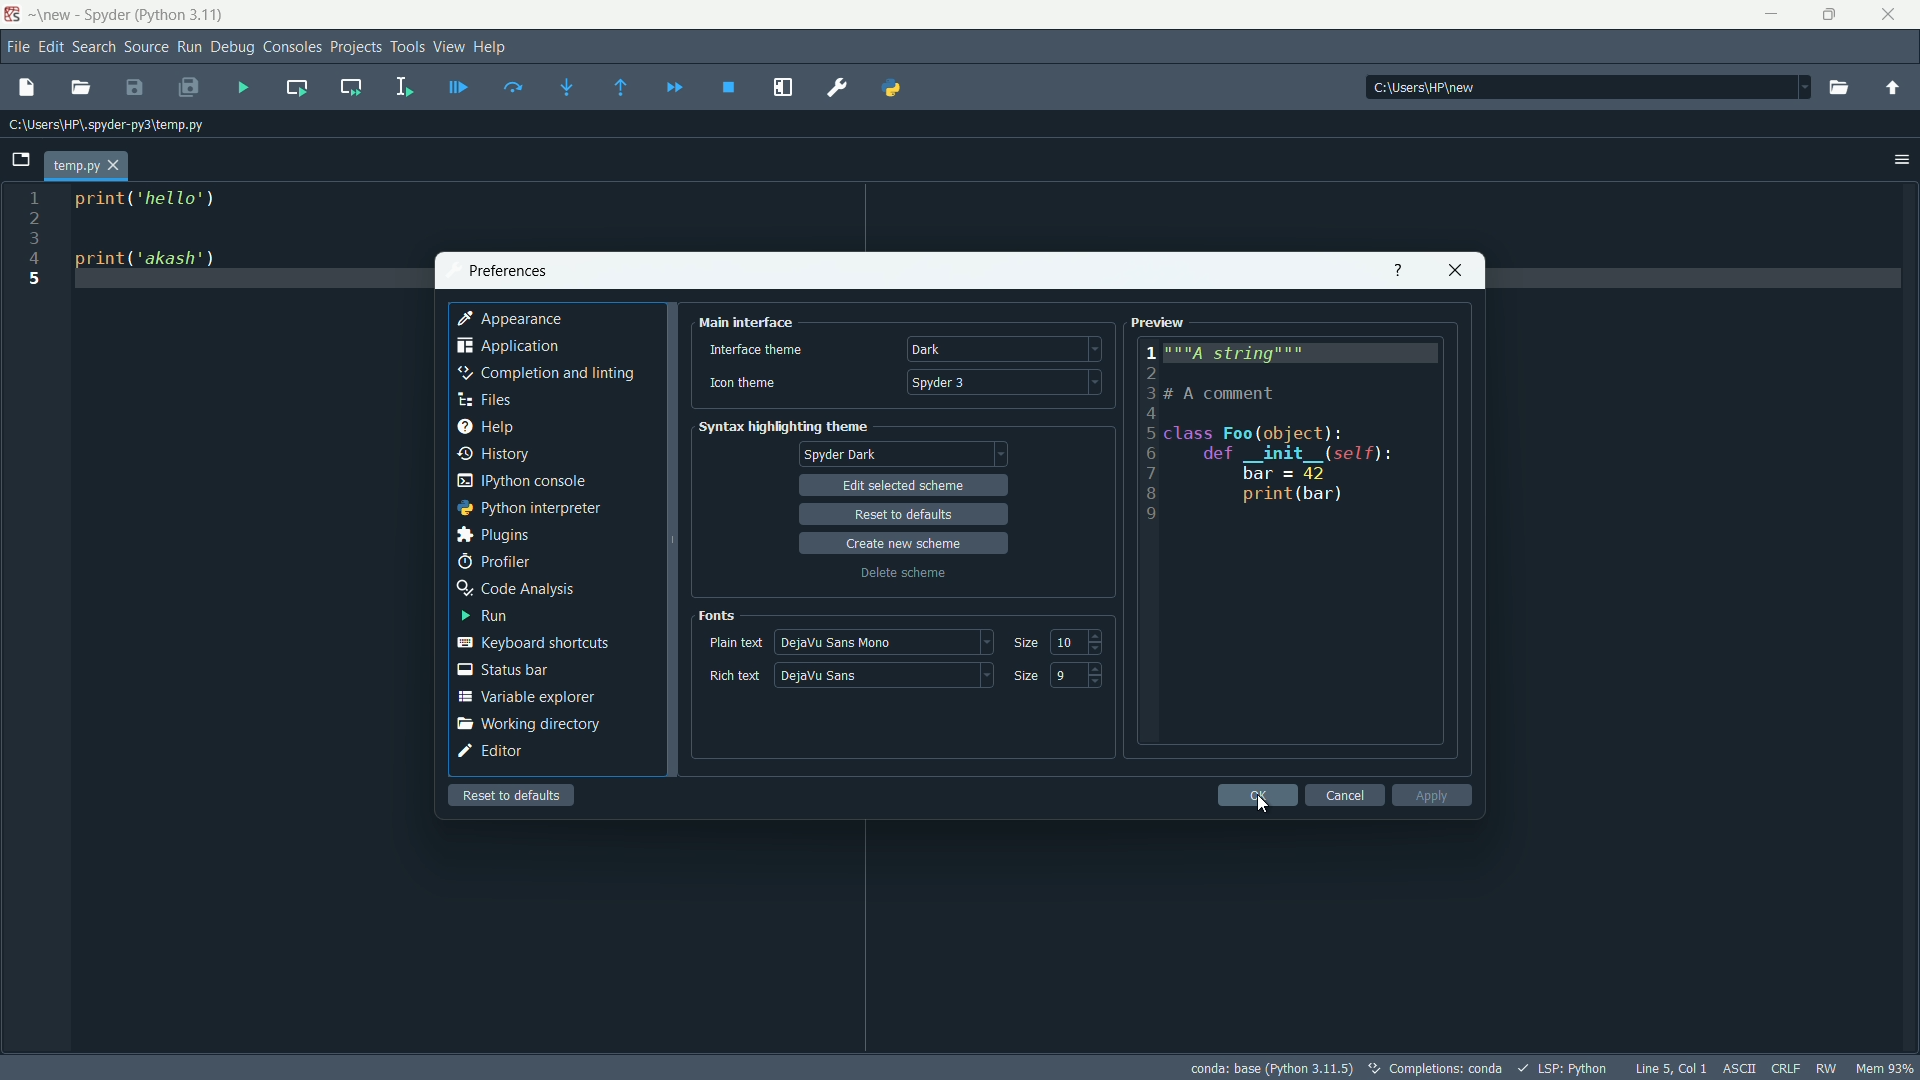 The height and width of the screenshot is (1080, 1920). Describe the element at coordinates (492, 535) in the screenshot. I see `plugins` at that location.